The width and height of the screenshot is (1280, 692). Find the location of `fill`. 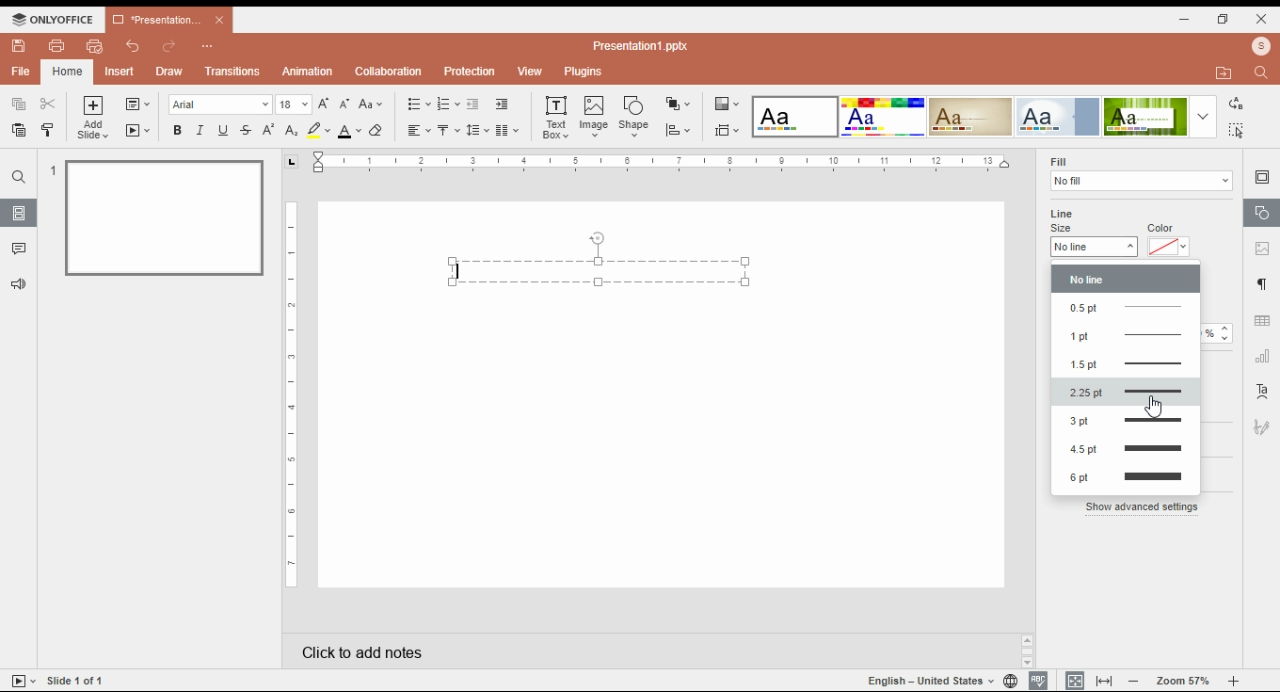

fill is located at coordinates (1059, 161).